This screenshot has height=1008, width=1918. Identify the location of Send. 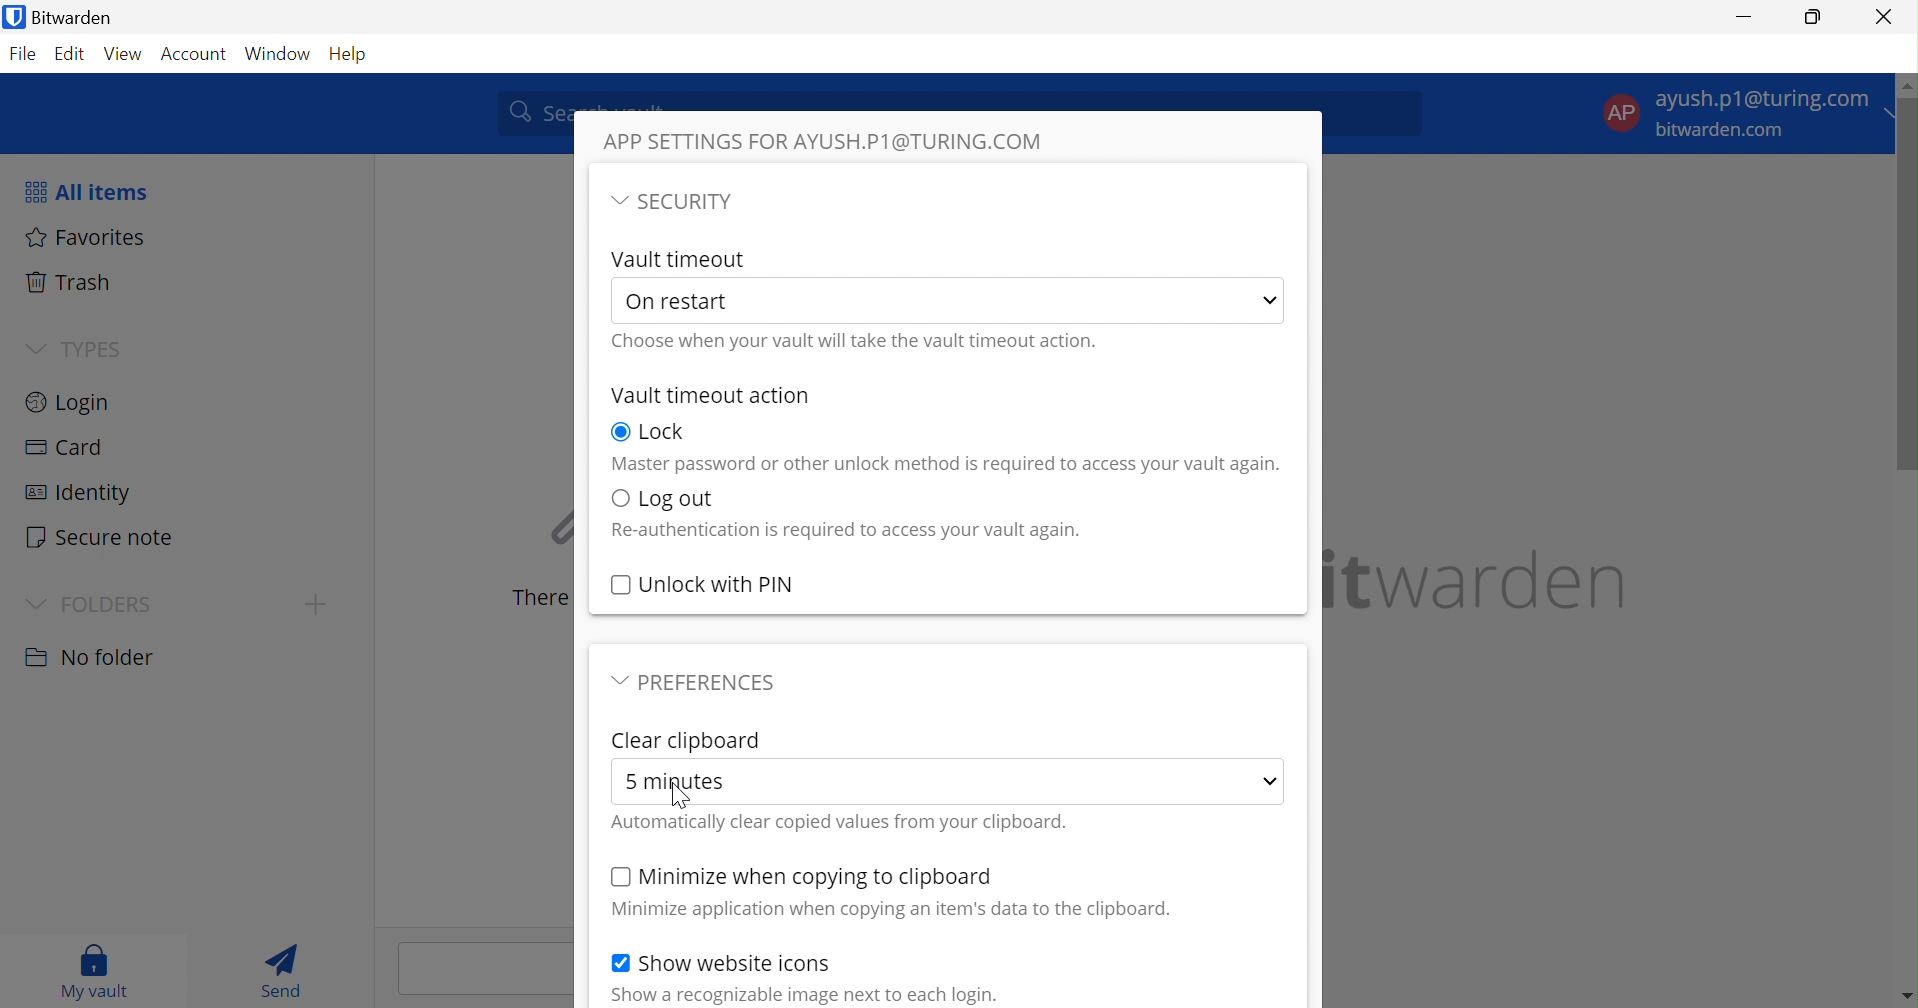
(284, 969).